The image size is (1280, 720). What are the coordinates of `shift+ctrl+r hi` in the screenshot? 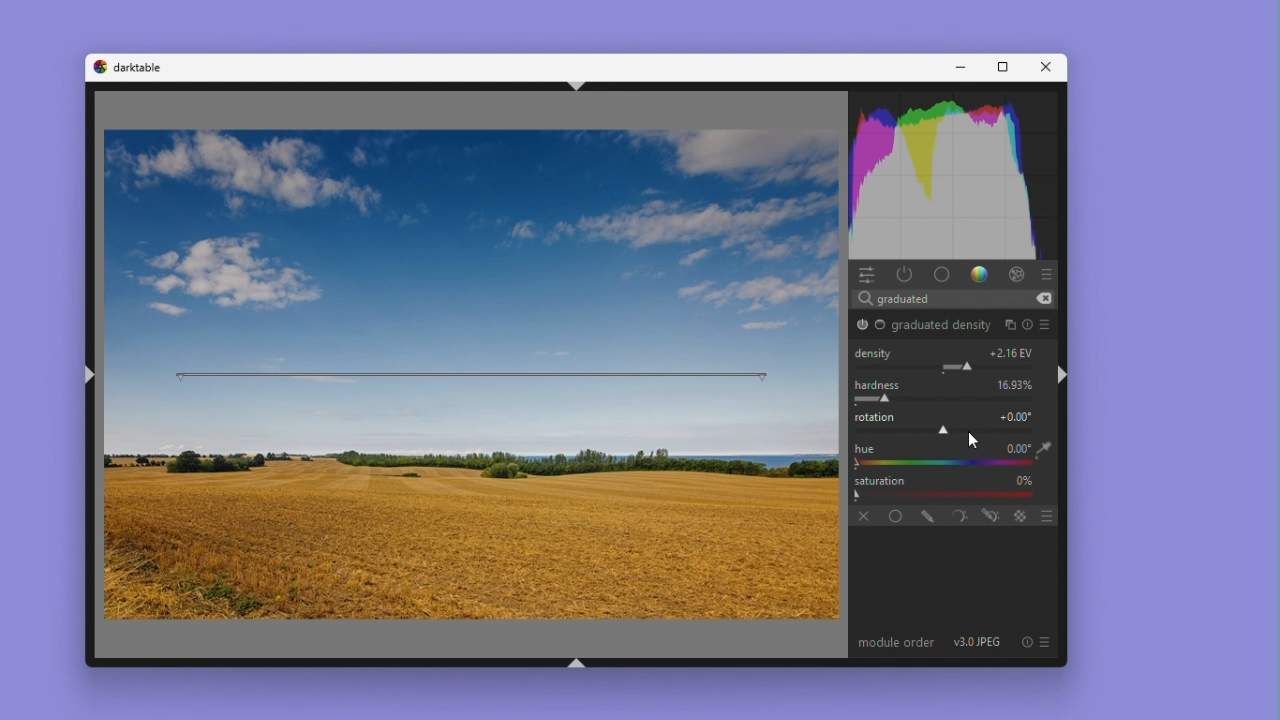 It's located at (1064, 374).